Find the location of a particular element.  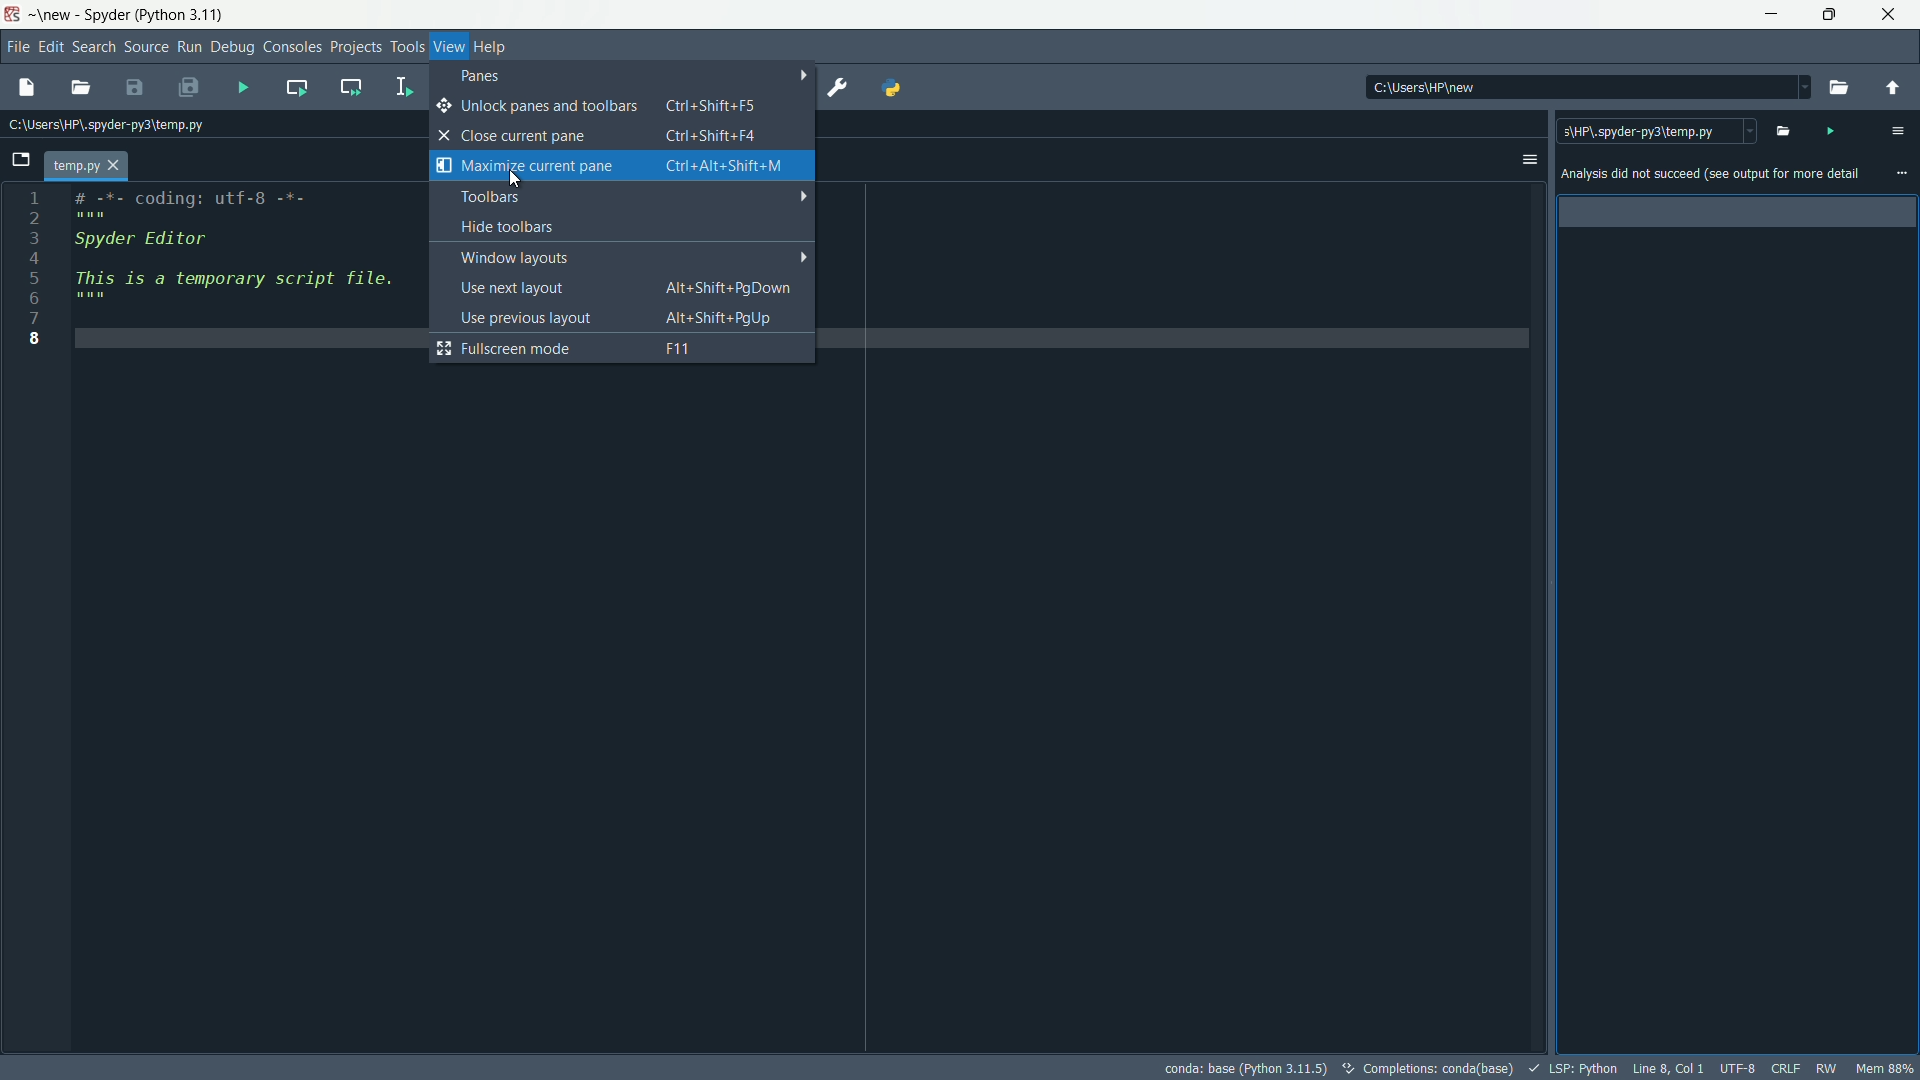

edit menu is located at coordinates (45, 48).